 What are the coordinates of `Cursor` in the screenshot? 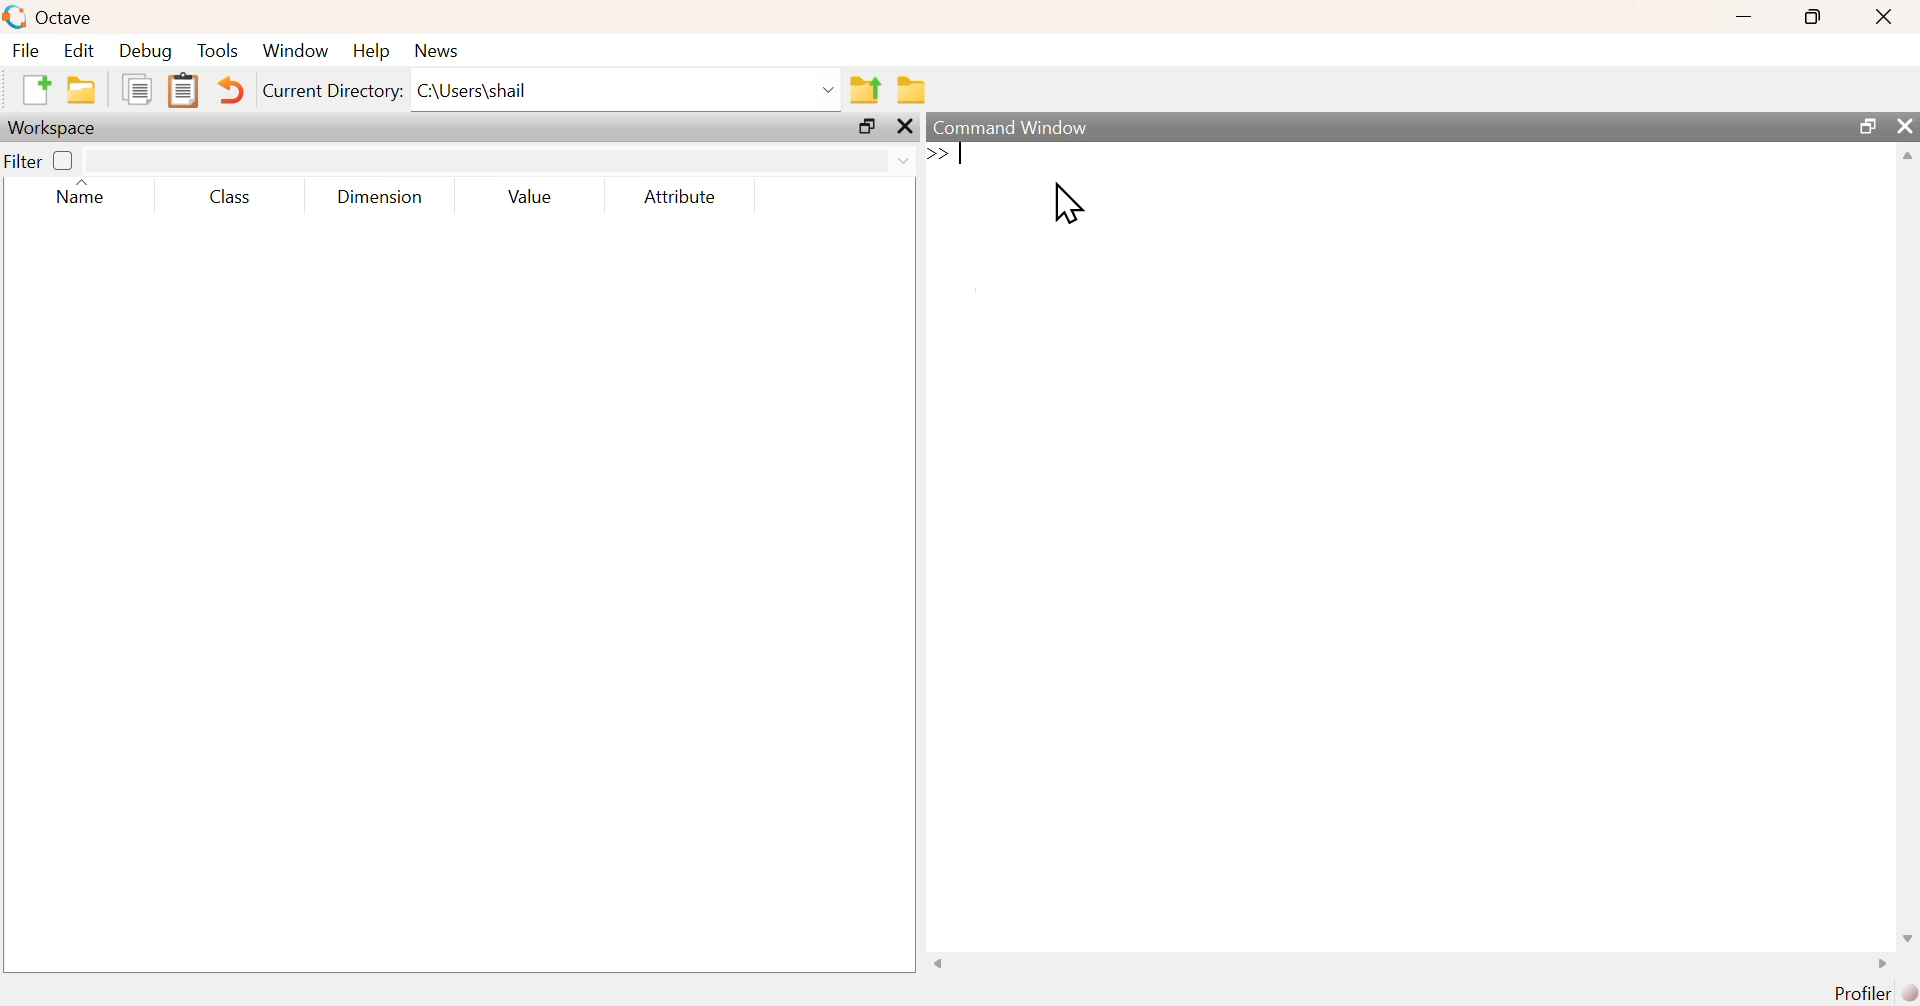 It's located at (1070, 204).